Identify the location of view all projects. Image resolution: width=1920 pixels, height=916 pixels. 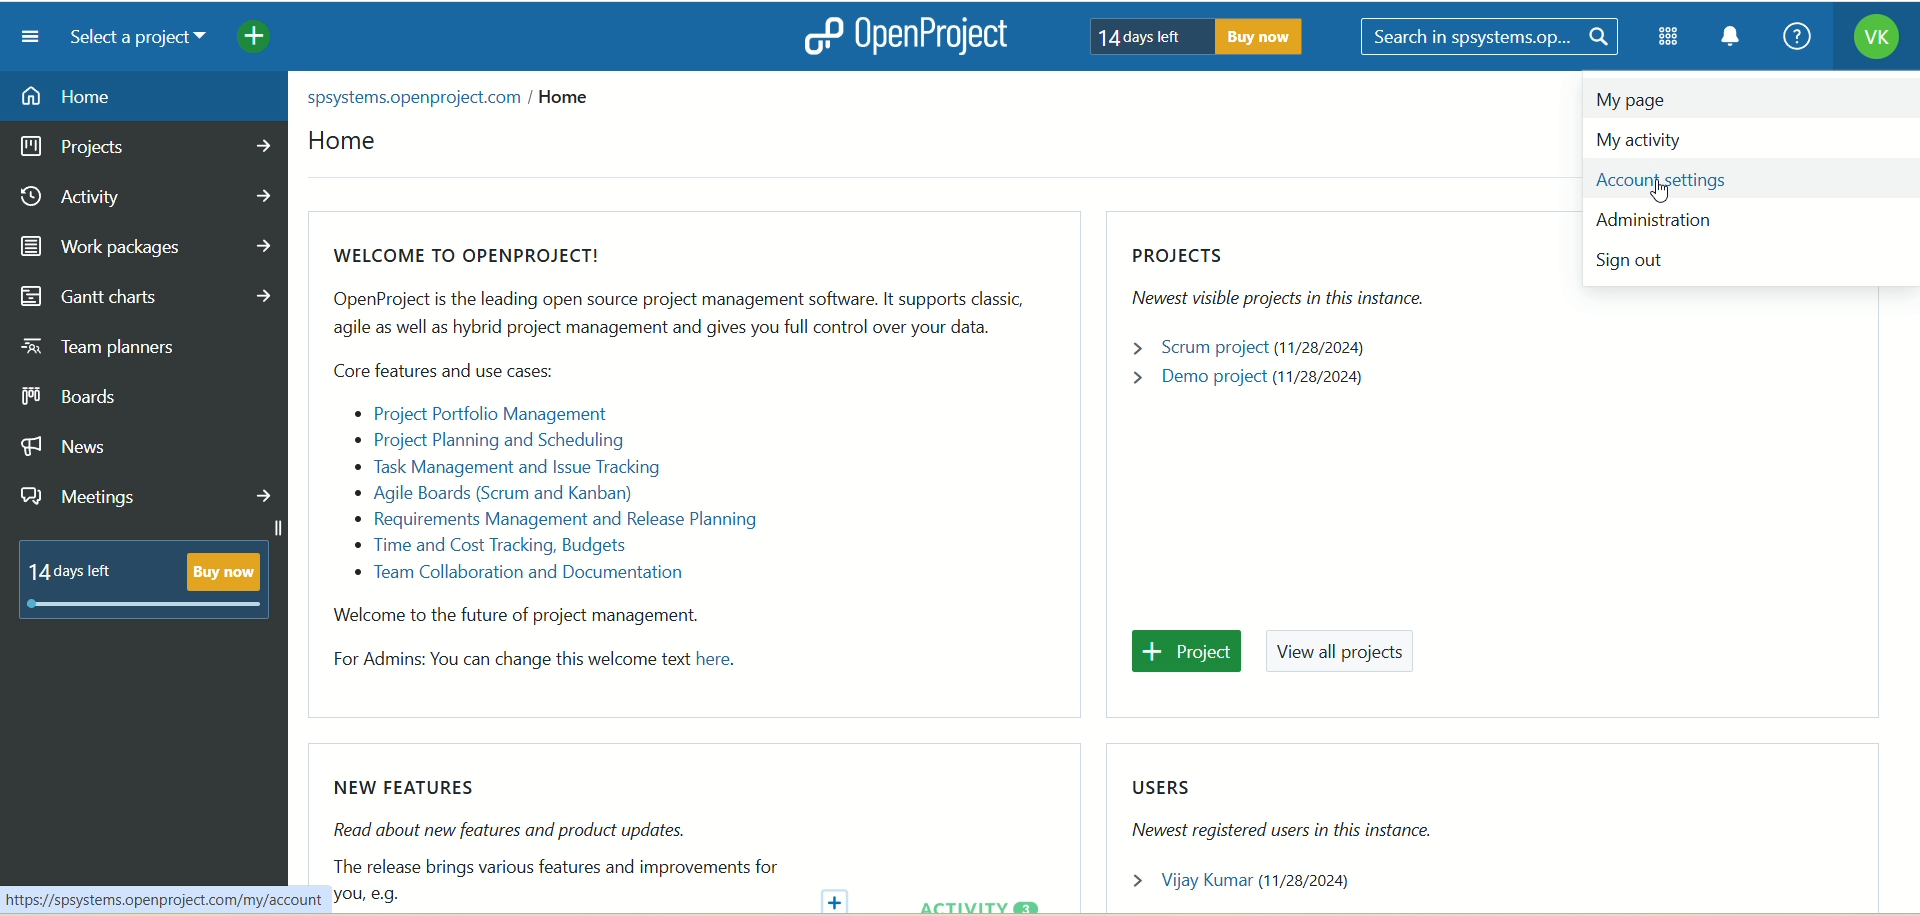
(1346, 655).